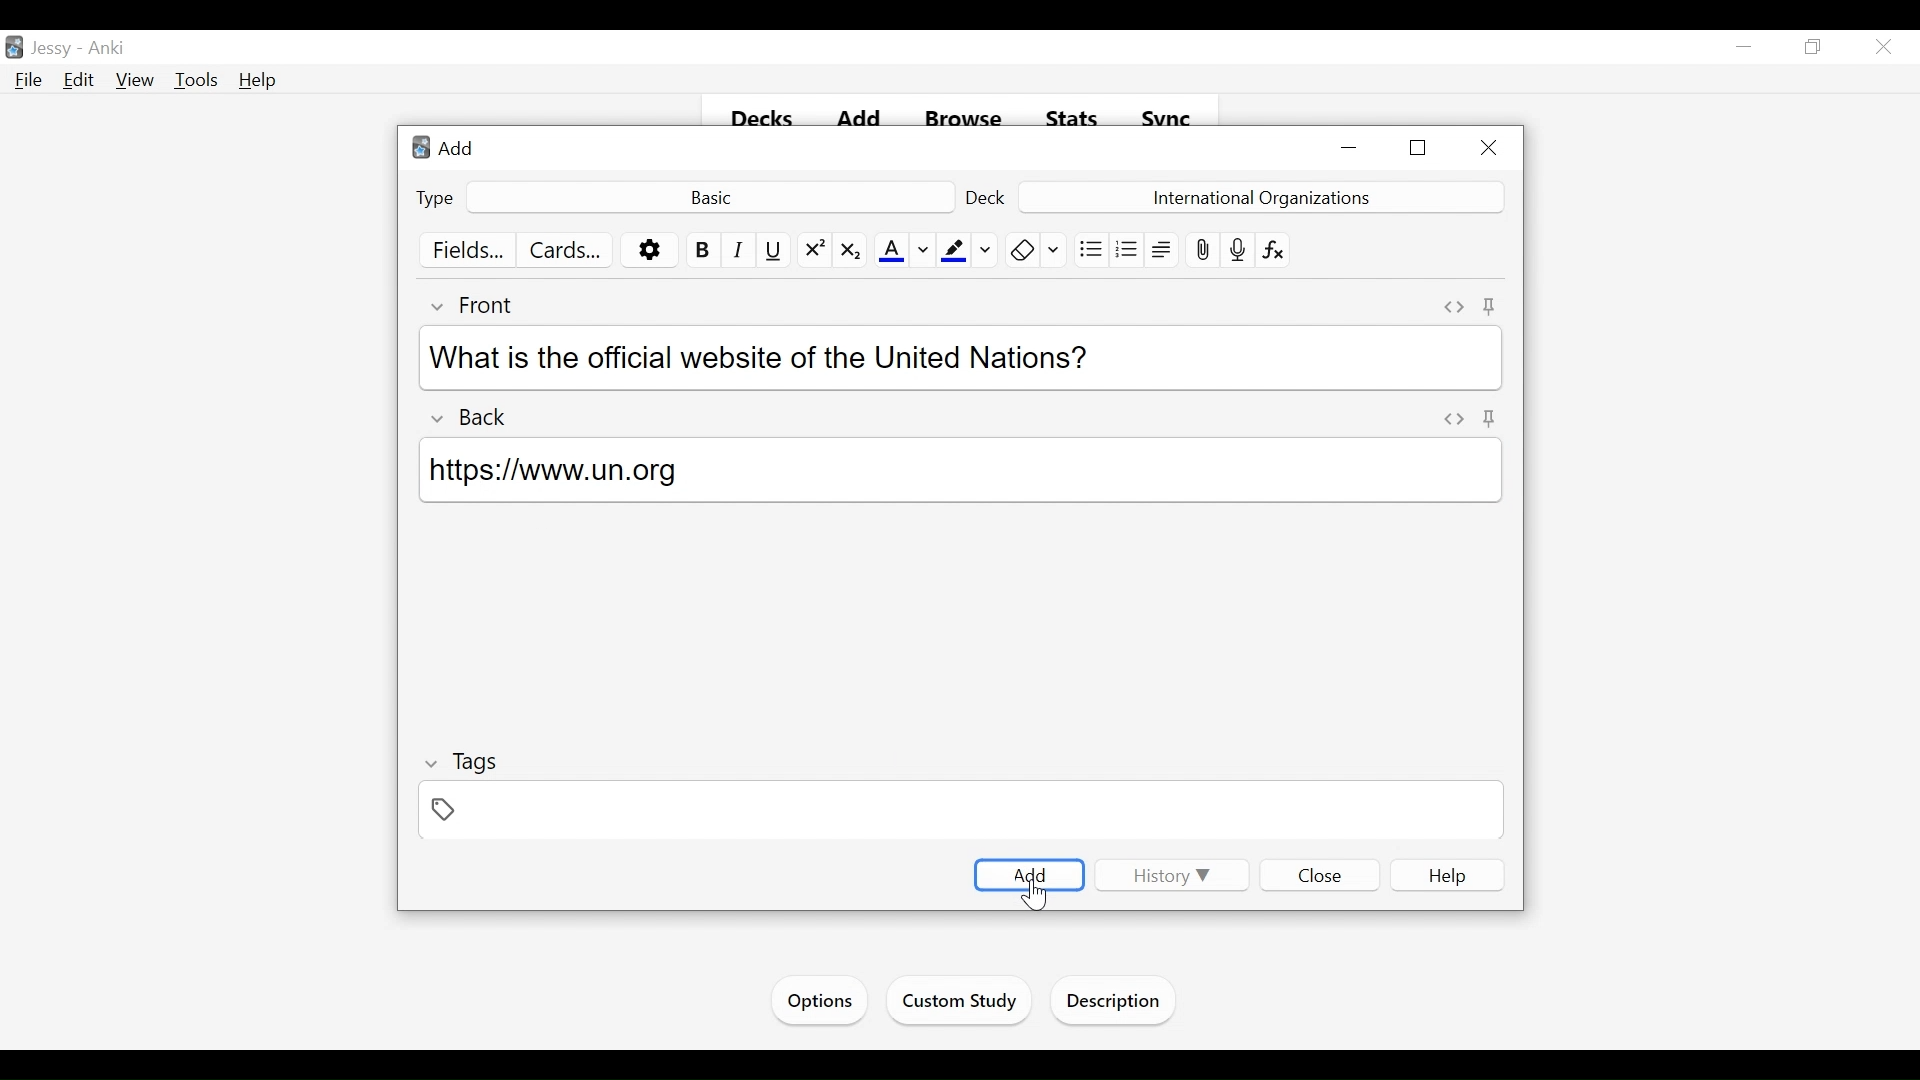  Describe the element at coordinates (1168, 878) in the screenshot. I see `History` at that location.